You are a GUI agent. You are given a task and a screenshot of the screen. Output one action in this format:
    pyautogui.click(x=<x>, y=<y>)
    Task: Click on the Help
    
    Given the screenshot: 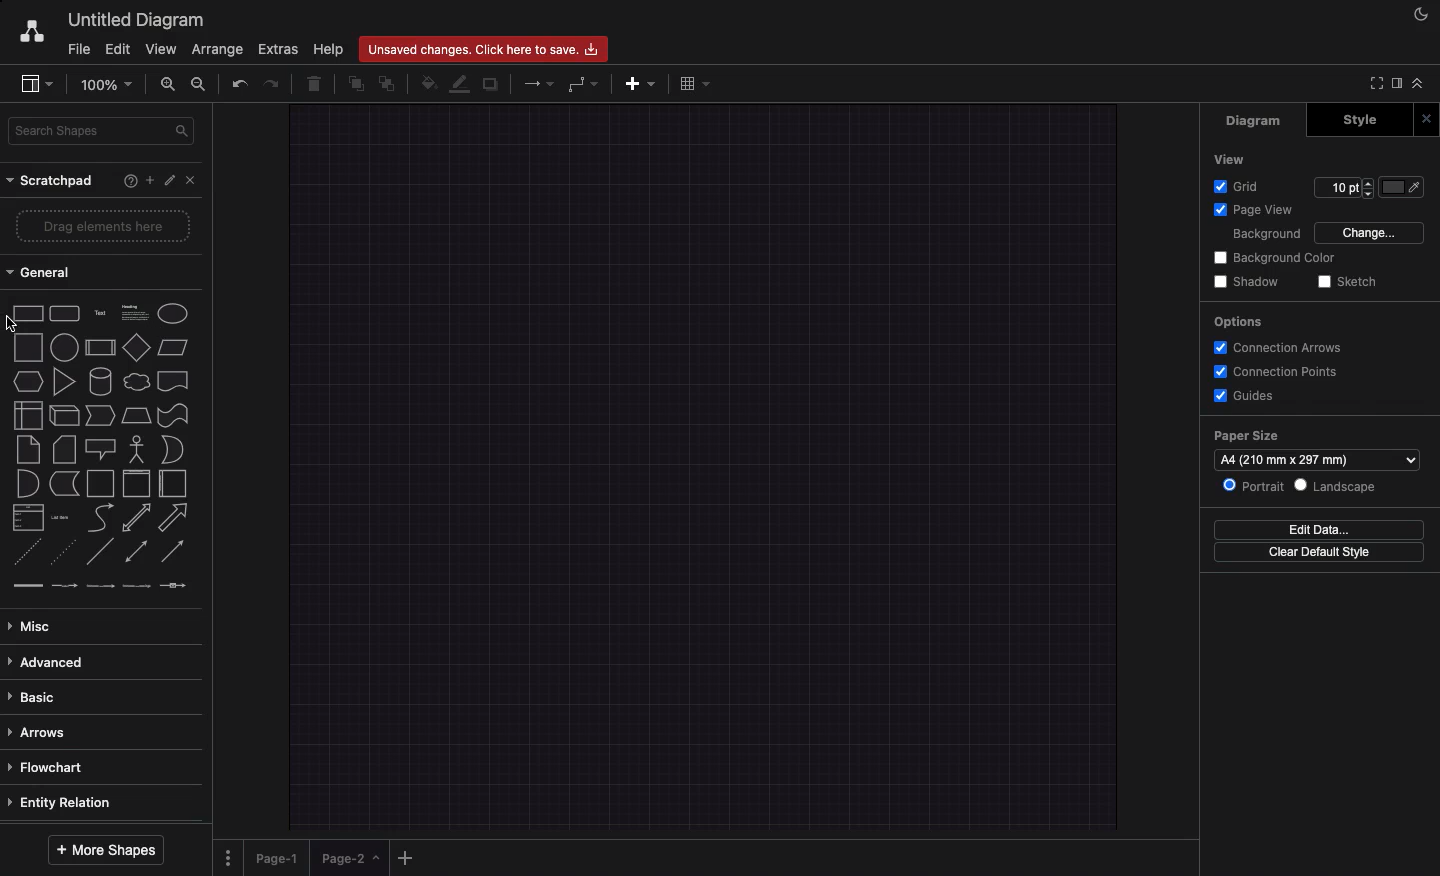 What is the action you would take?
    pyautogui.click(x=126, y=182)
    